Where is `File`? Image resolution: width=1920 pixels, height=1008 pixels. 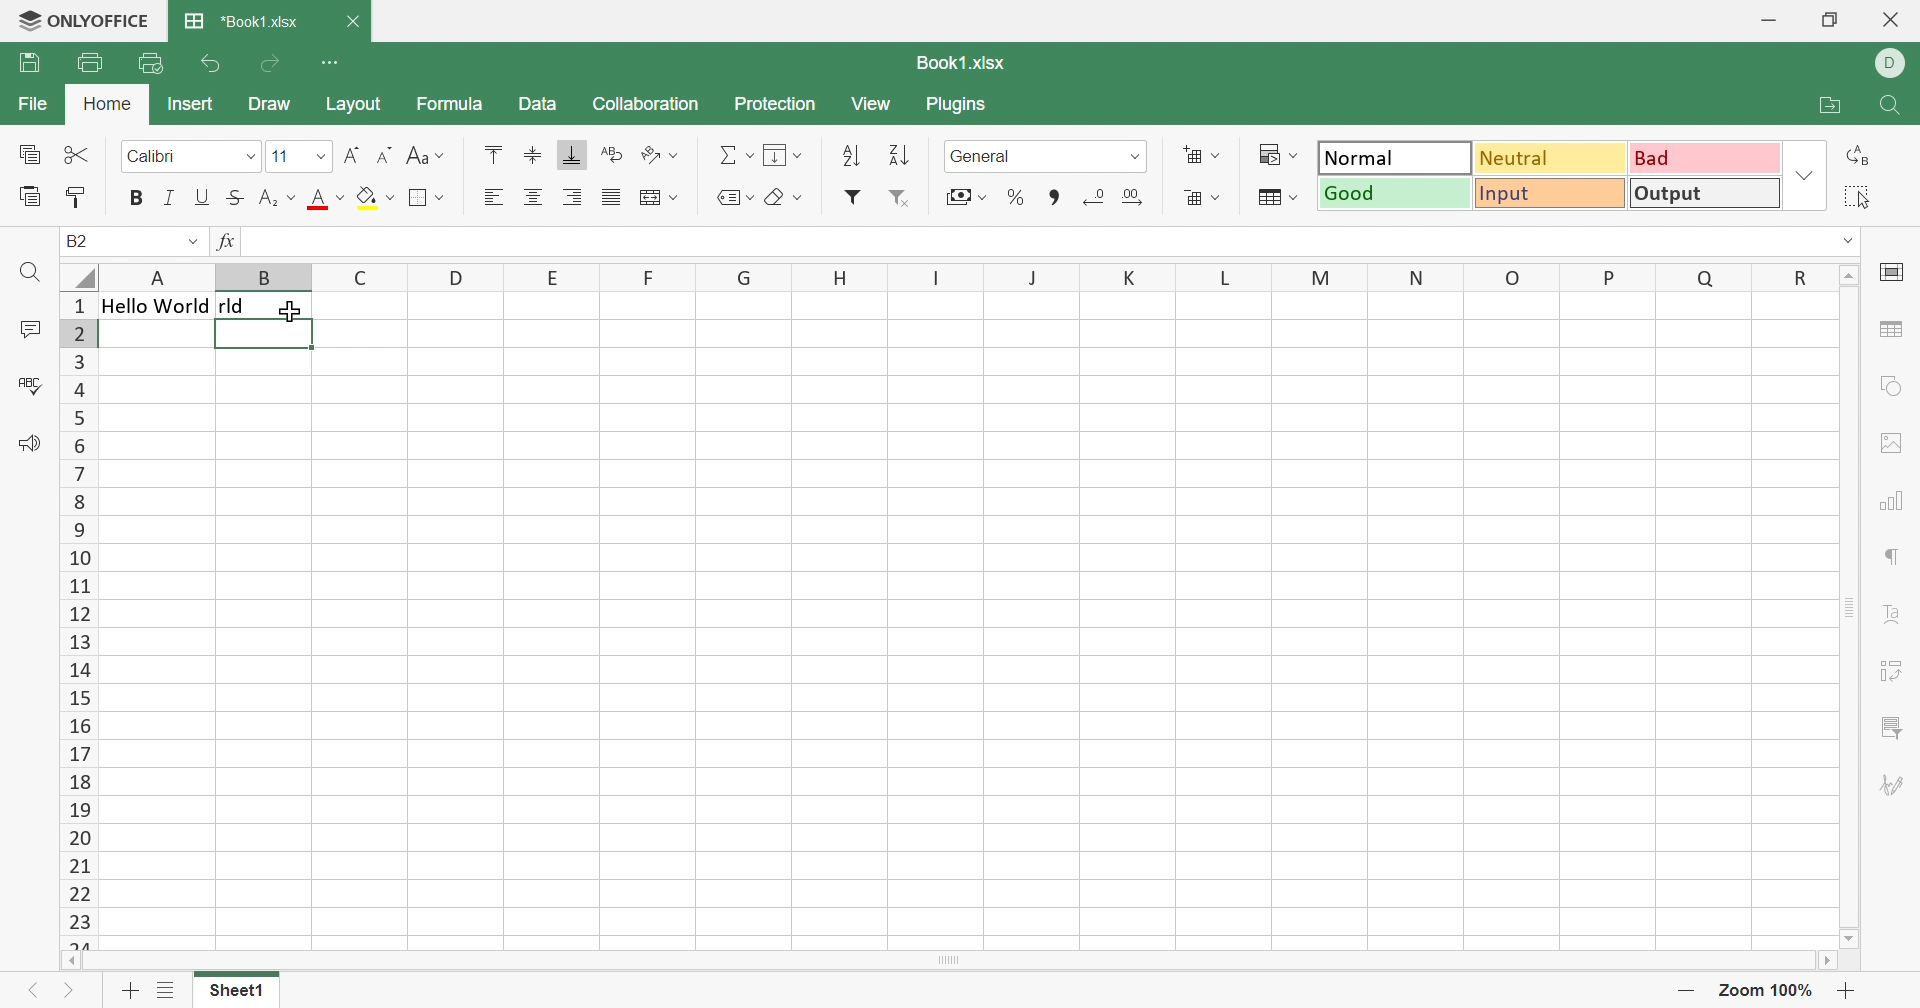
File is located at coordinates (30, 102).